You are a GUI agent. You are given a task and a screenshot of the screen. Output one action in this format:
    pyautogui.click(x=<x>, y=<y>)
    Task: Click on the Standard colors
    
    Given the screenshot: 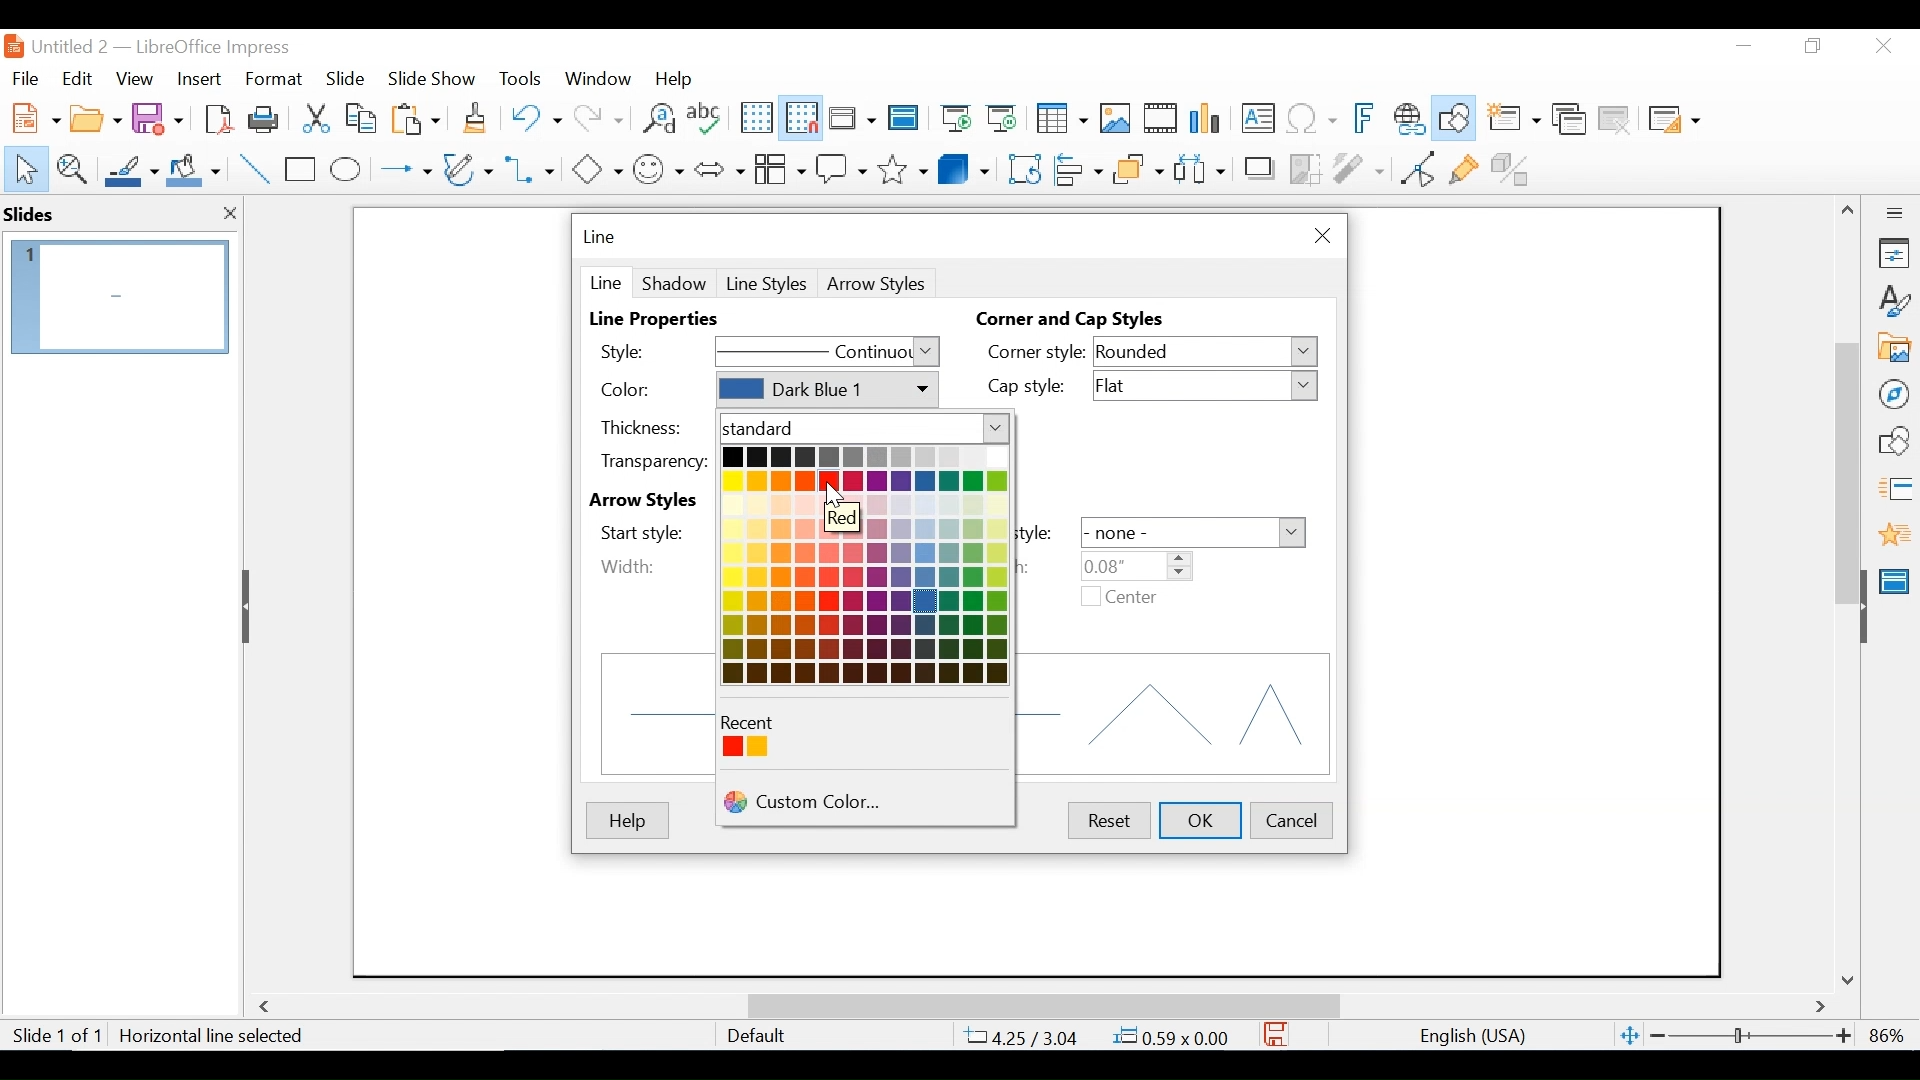 What is the action you would take?
    pyautogui.click(x=867, y=429)
    